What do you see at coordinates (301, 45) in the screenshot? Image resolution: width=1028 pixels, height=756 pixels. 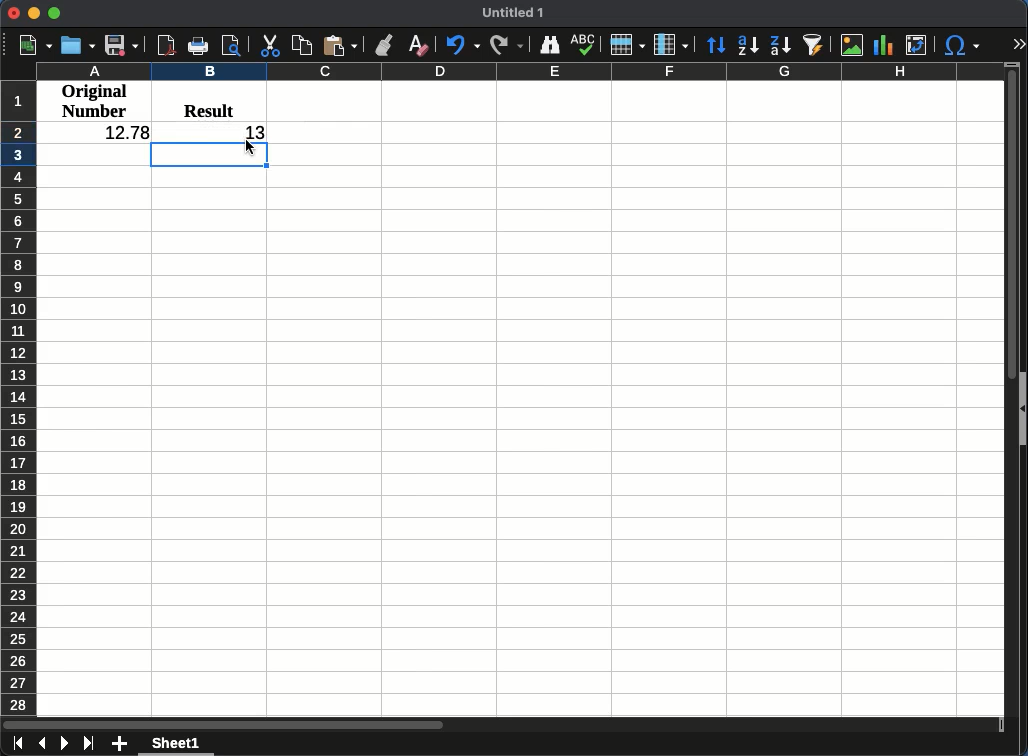 I see `copy` at bounding box center [301, 45].